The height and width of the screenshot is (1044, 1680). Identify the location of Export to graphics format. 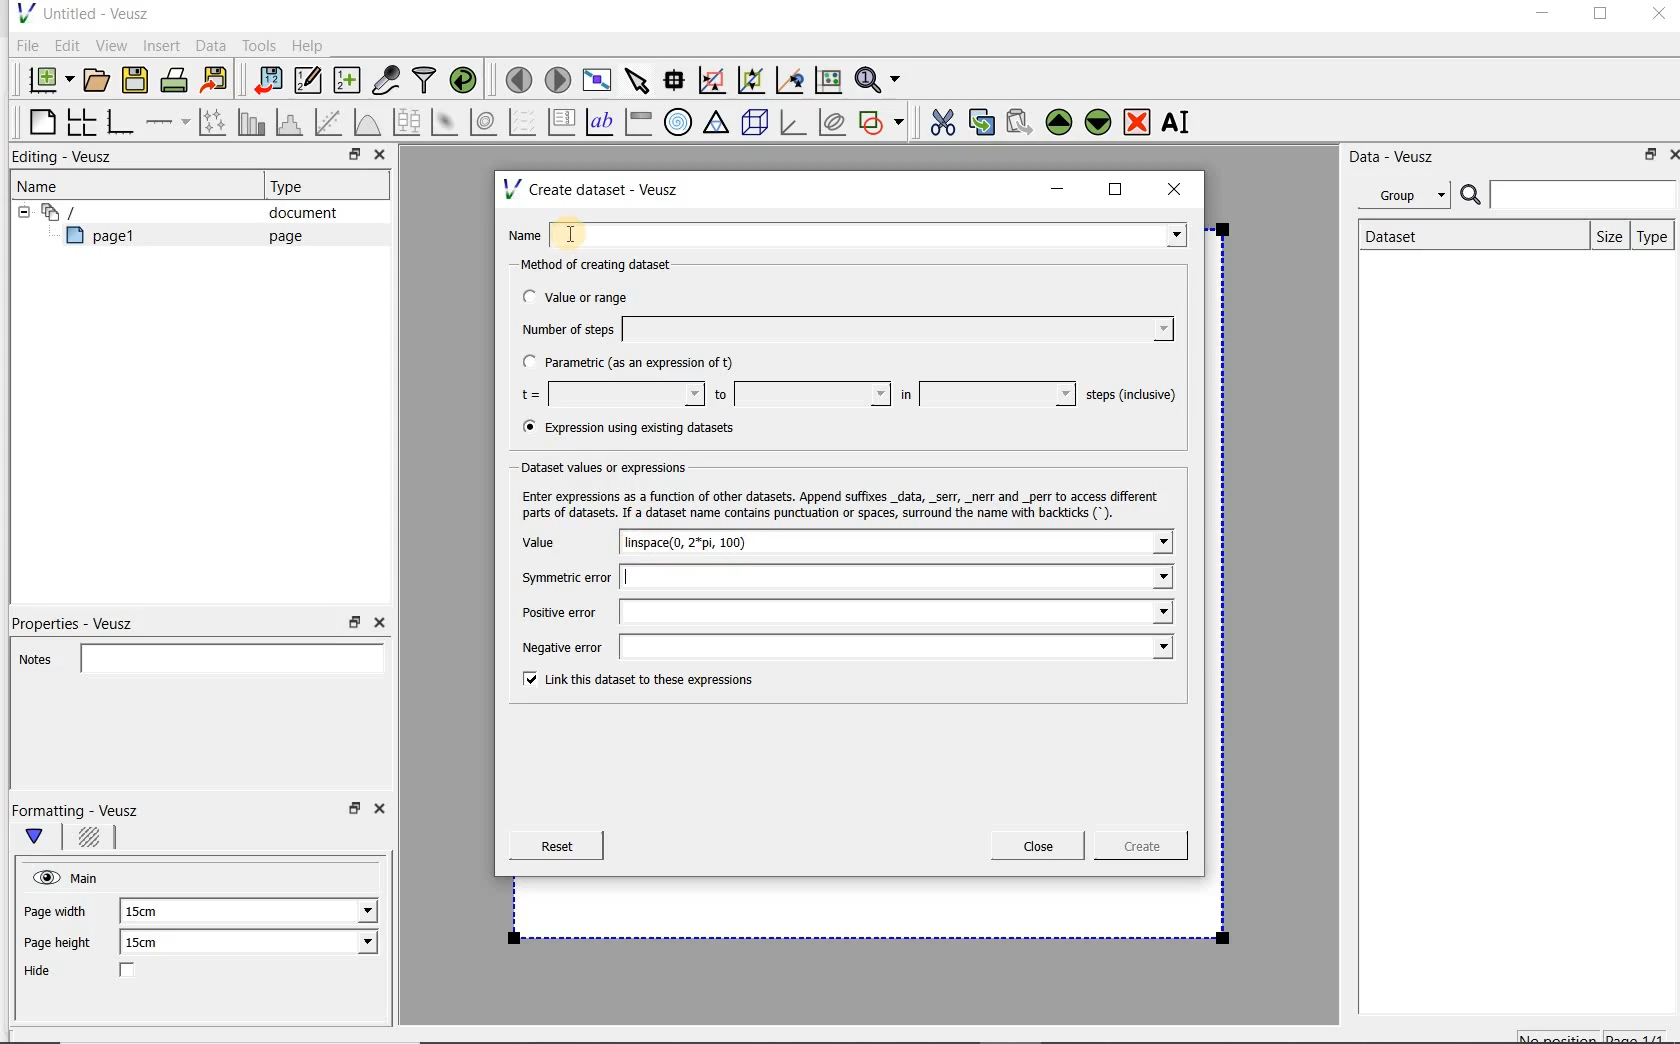
(215, 82).